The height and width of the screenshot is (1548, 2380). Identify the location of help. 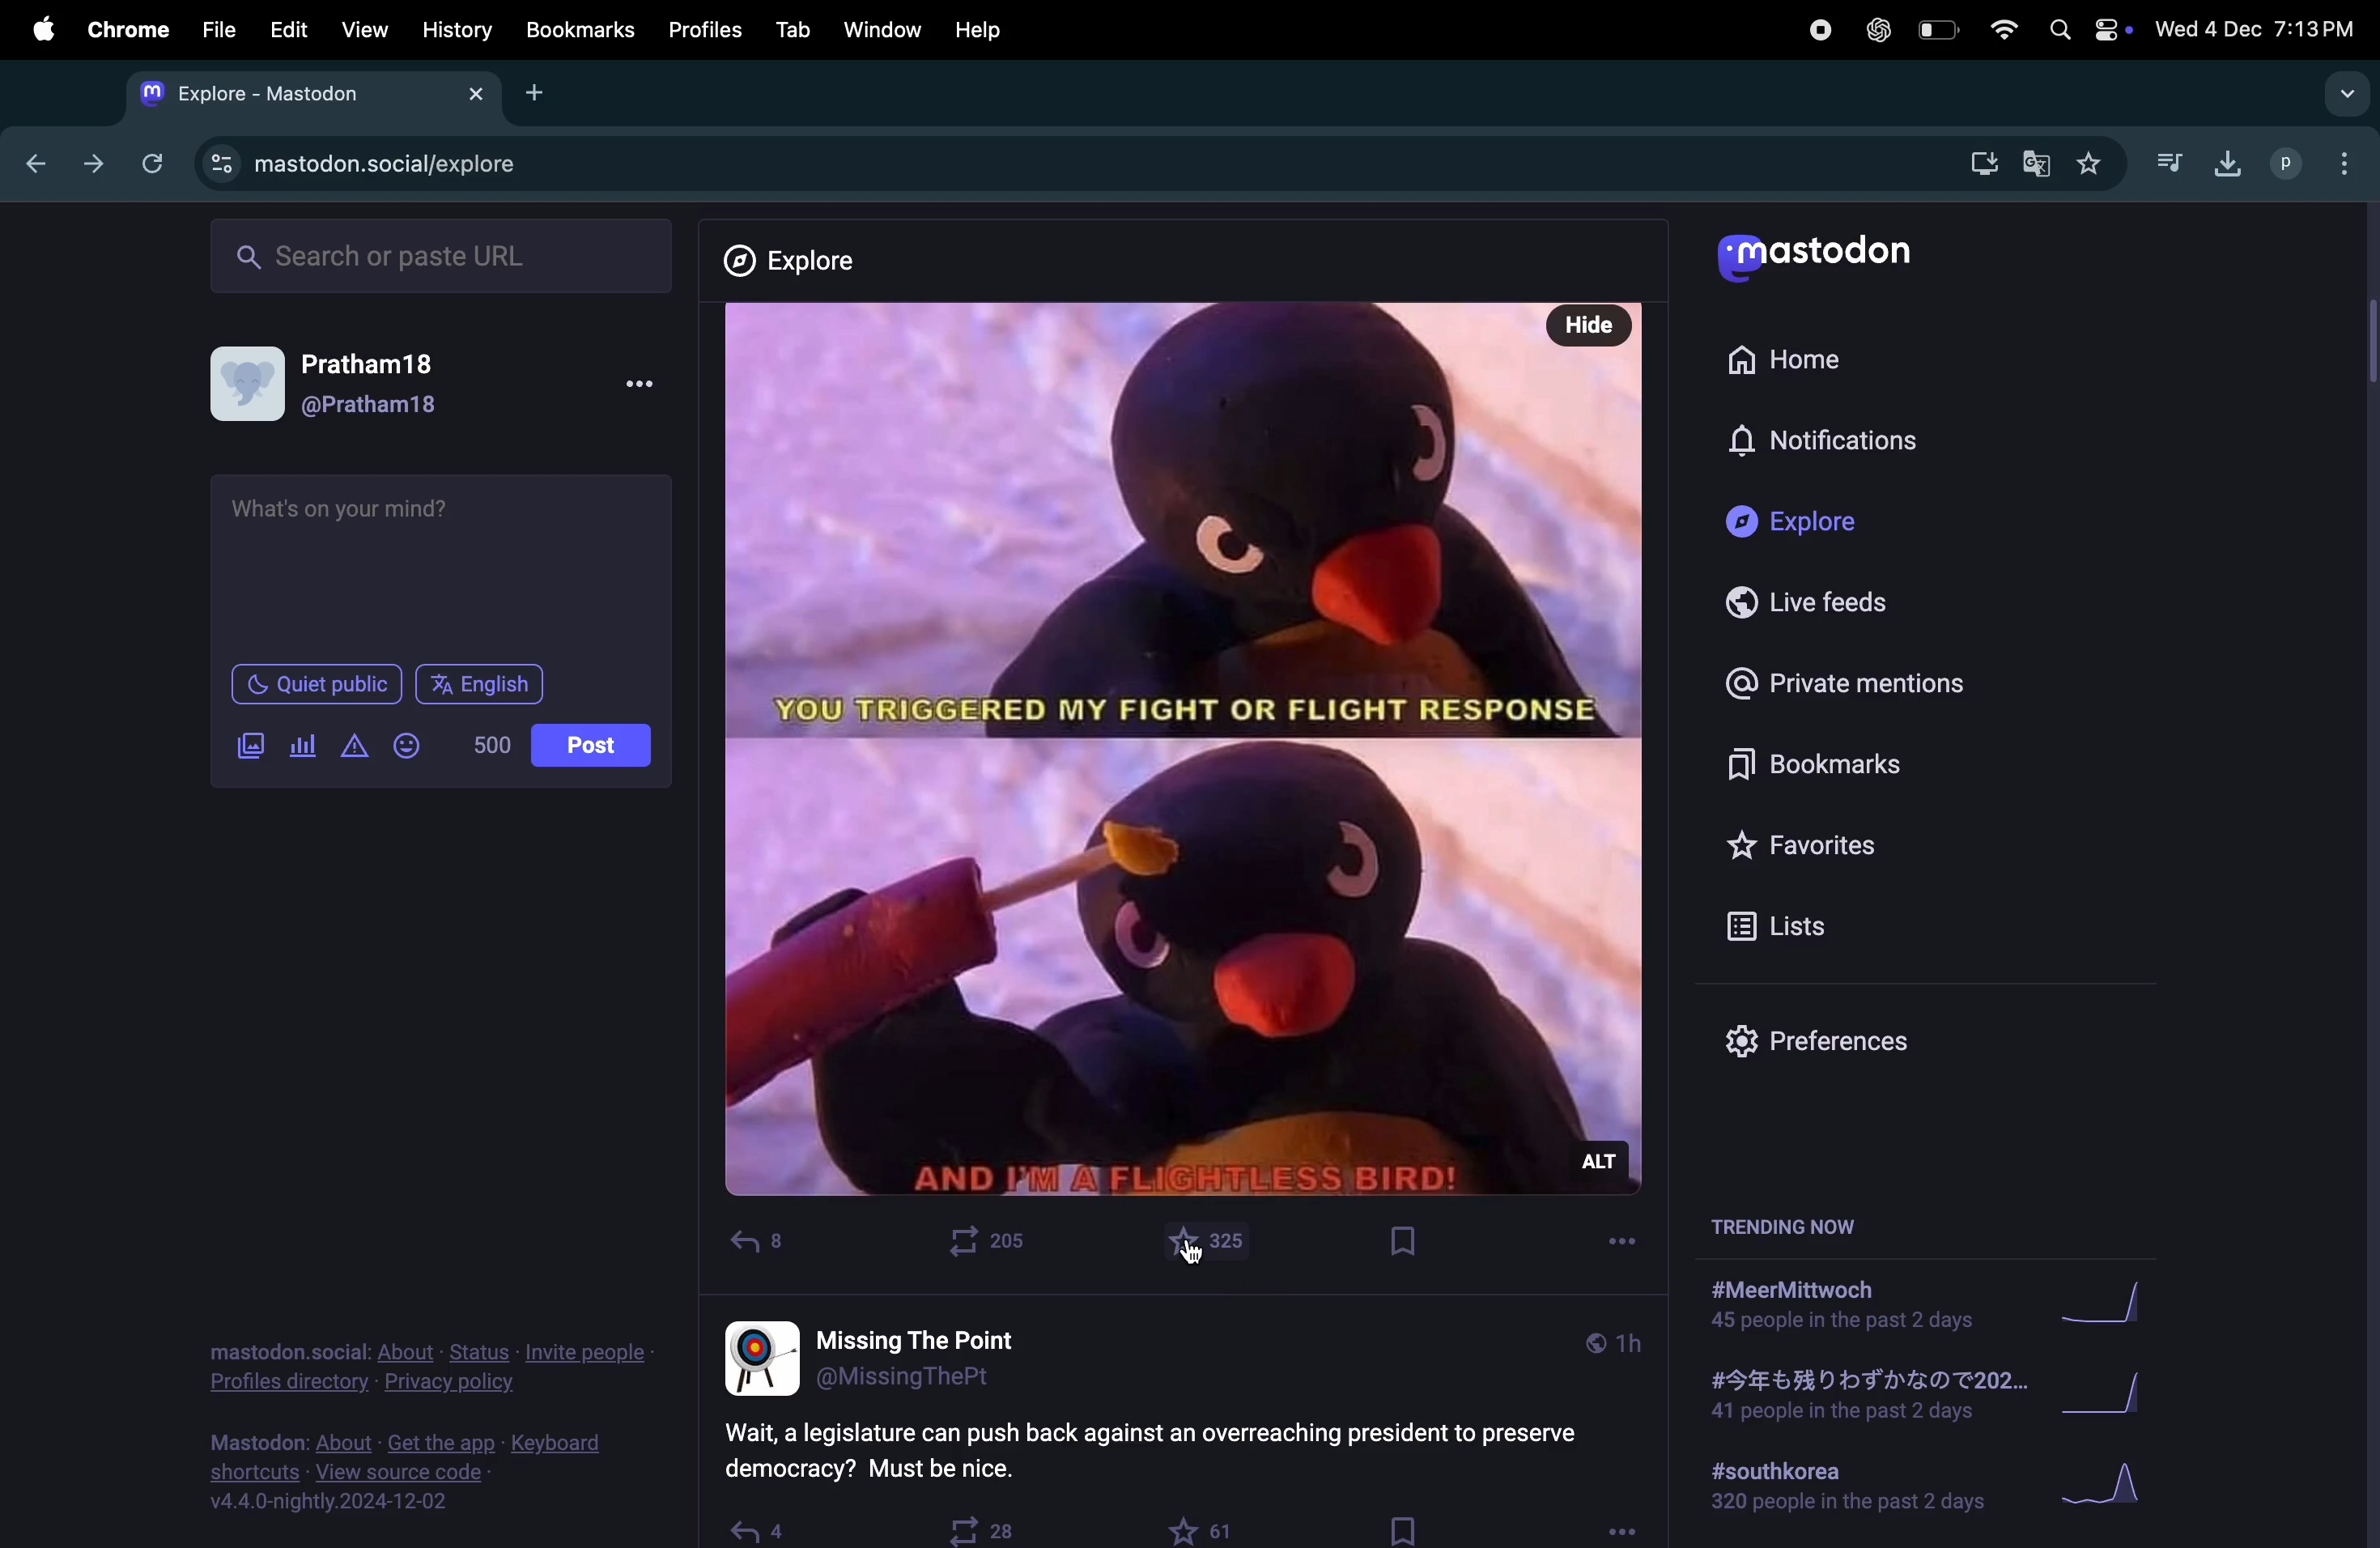
(982, 27).